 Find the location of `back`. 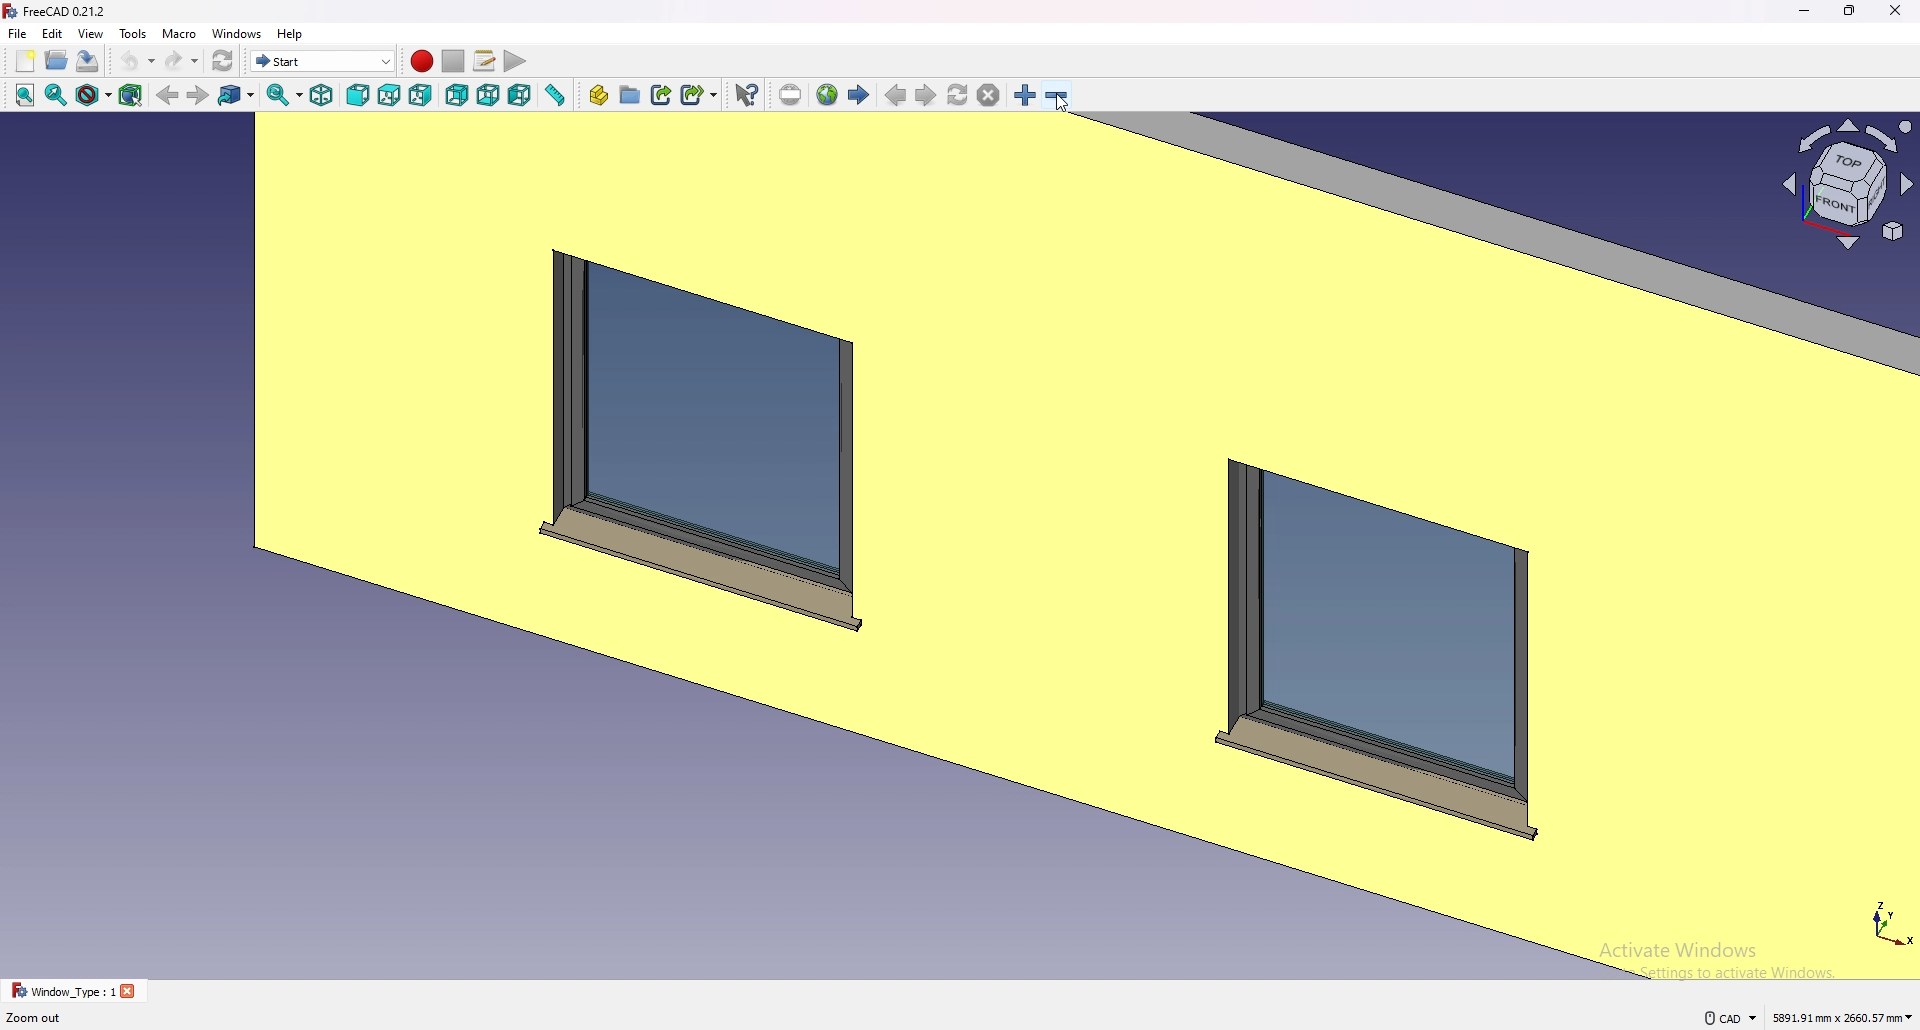

back is located at coordinates (167, 95).